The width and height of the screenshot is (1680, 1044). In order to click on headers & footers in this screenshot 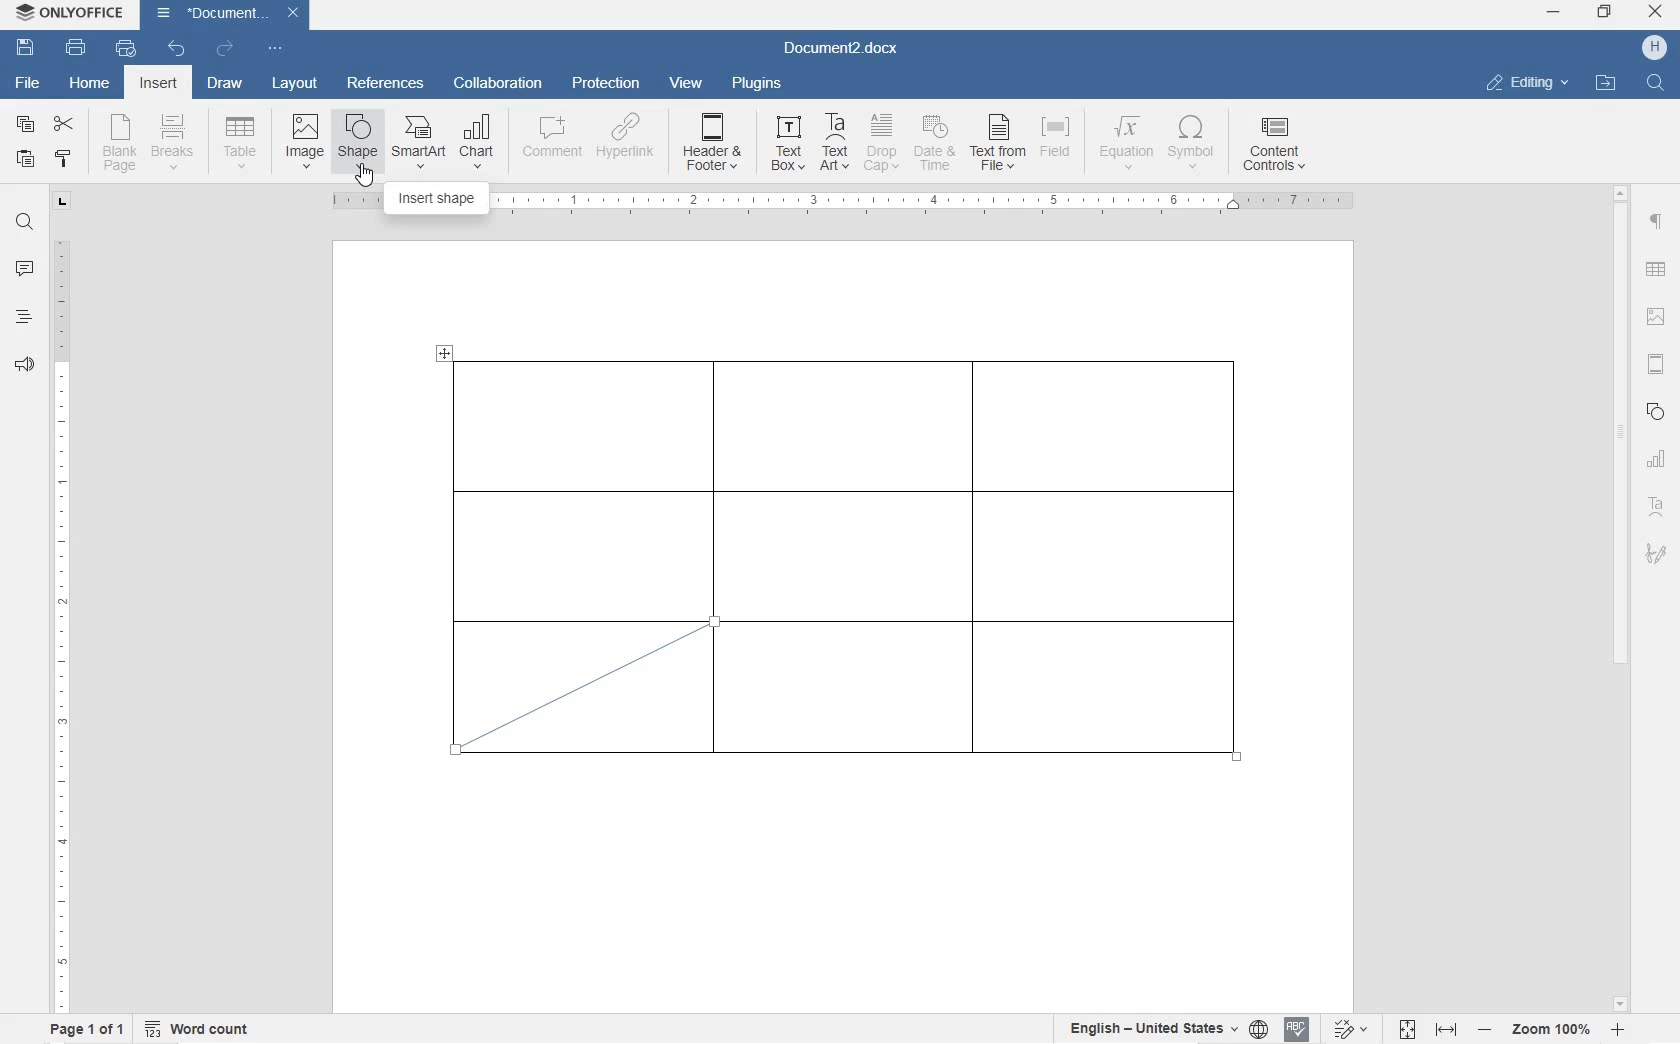, I will do `click(1657, 366)`.